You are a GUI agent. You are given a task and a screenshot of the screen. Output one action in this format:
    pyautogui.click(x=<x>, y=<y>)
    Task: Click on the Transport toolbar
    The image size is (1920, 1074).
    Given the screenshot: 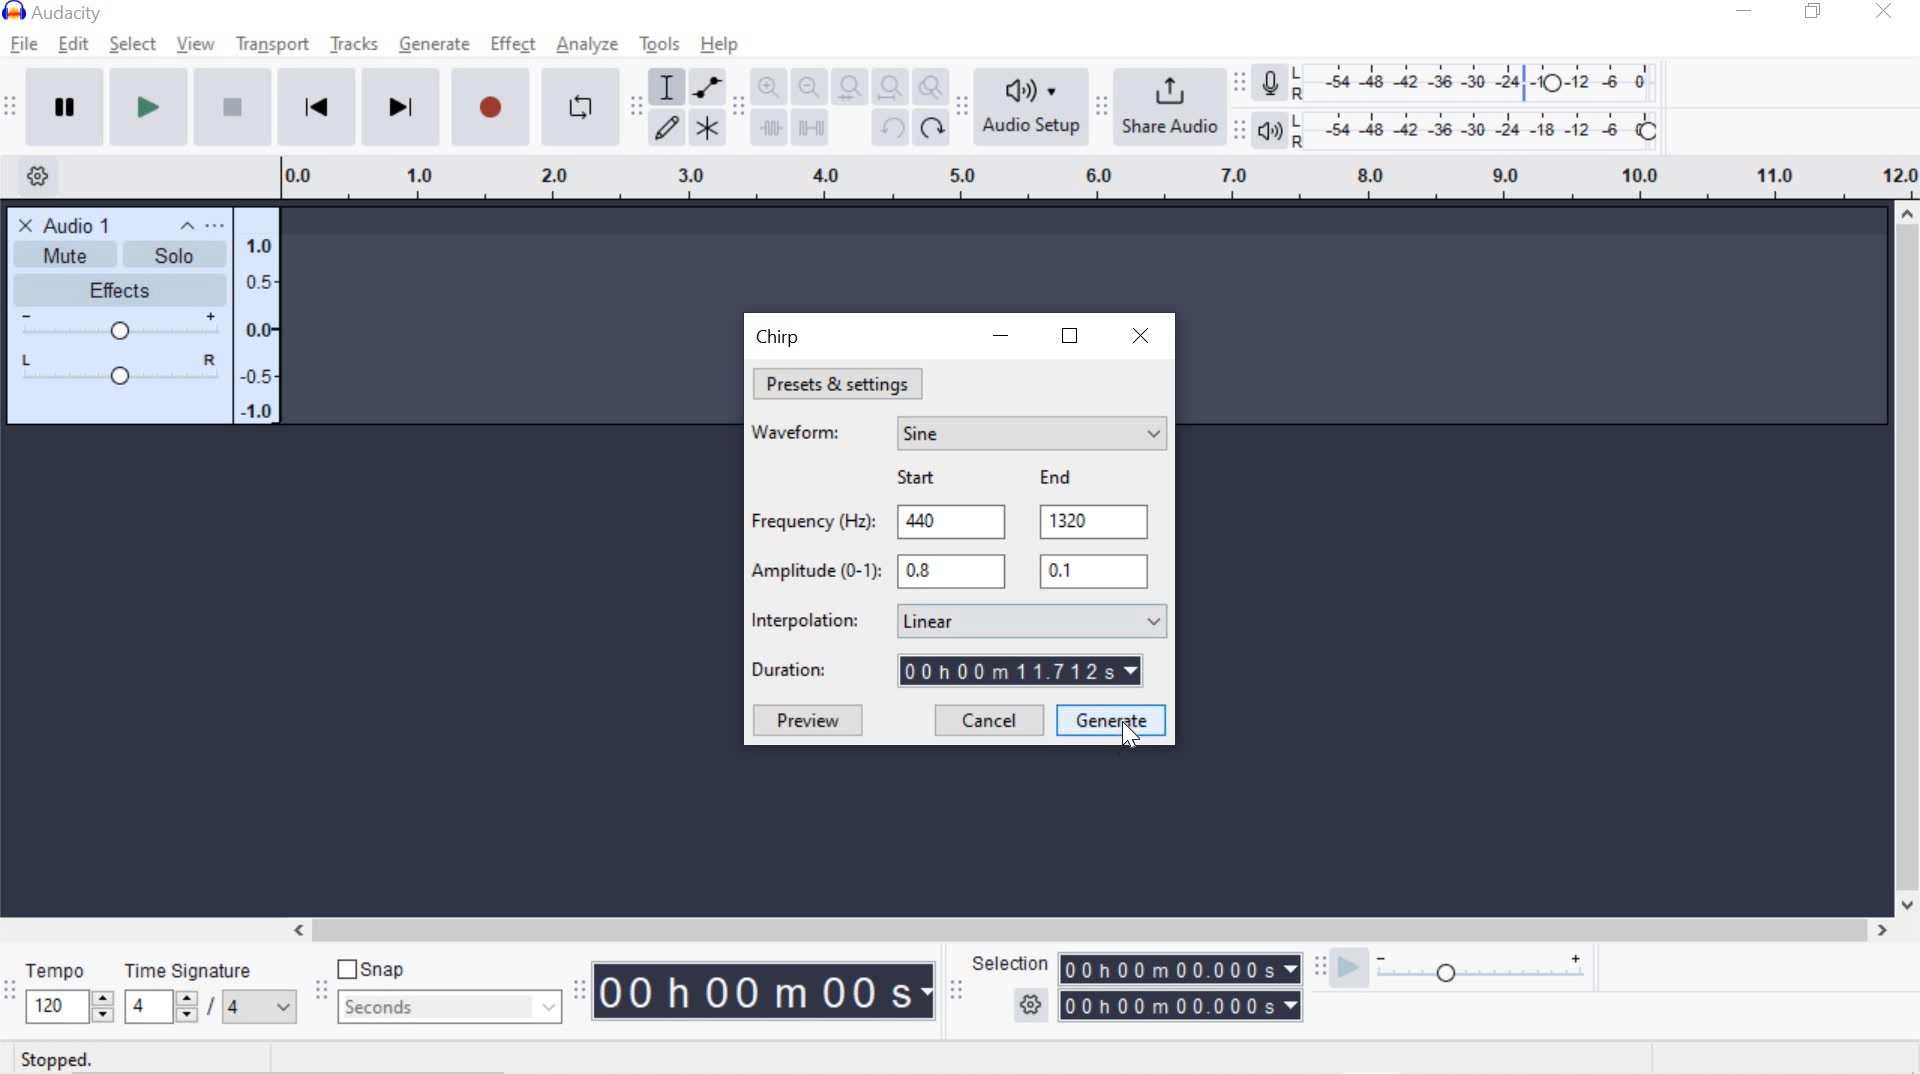 What is the action you would take?
    pyautogui.click(x=10, y=108)
    